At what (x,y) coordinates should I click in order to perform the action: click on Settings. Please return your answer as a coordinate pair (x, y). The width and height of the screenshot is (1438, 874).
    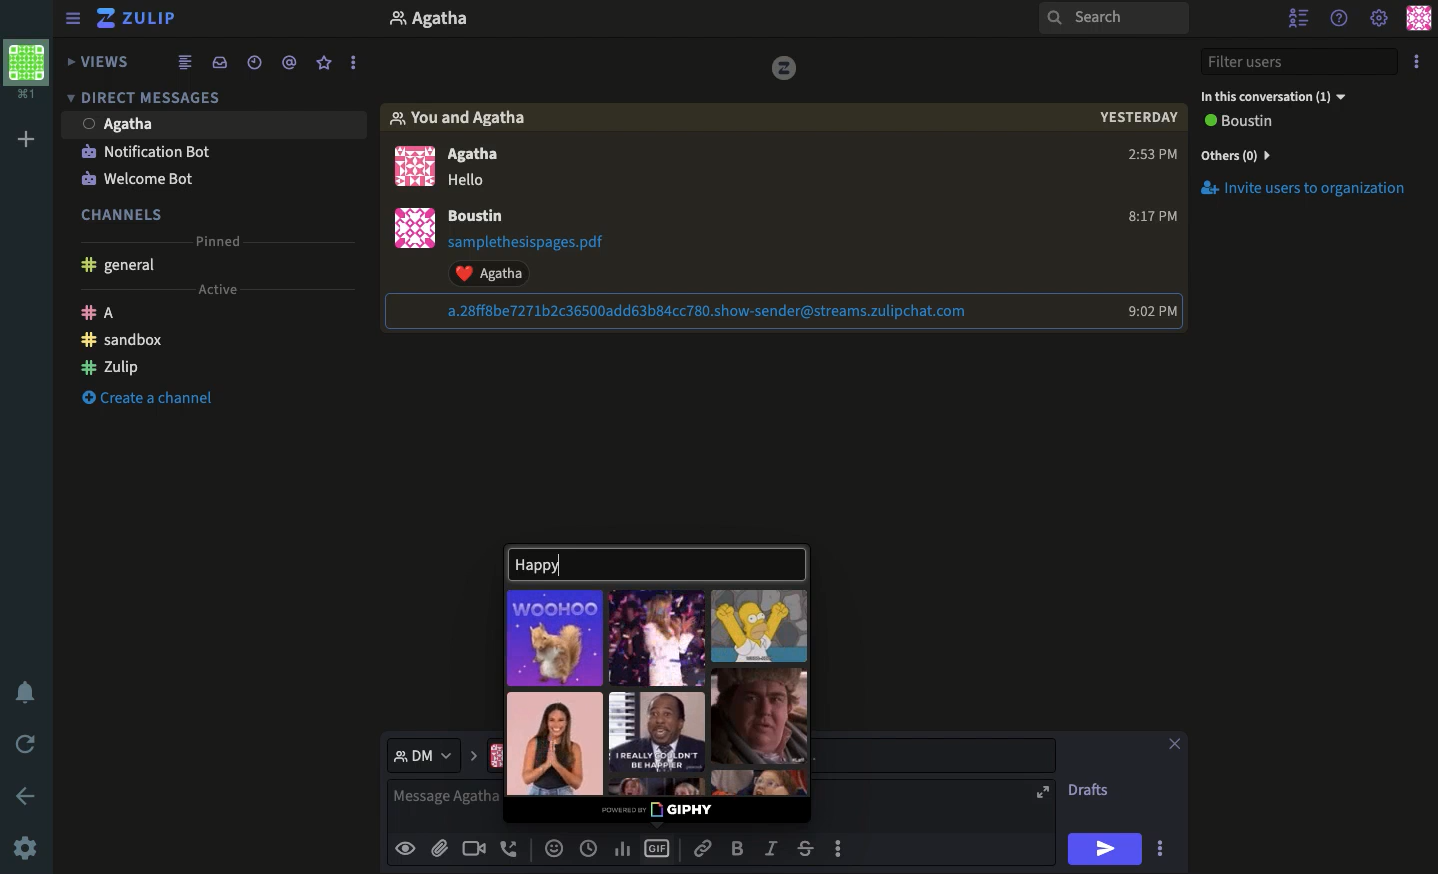
    Looking at the image, I should click on (26, 847).